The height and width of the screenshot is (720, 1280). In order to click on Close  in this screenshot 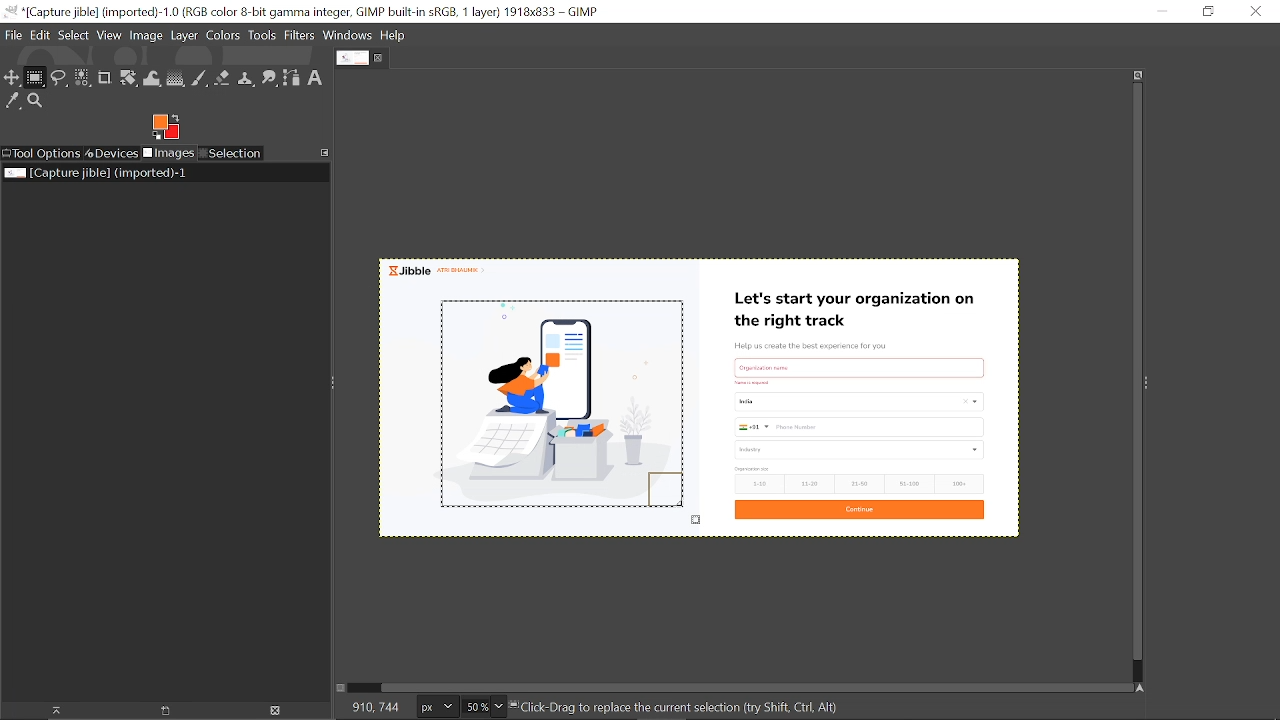, I will do `click(1257, 11)`.